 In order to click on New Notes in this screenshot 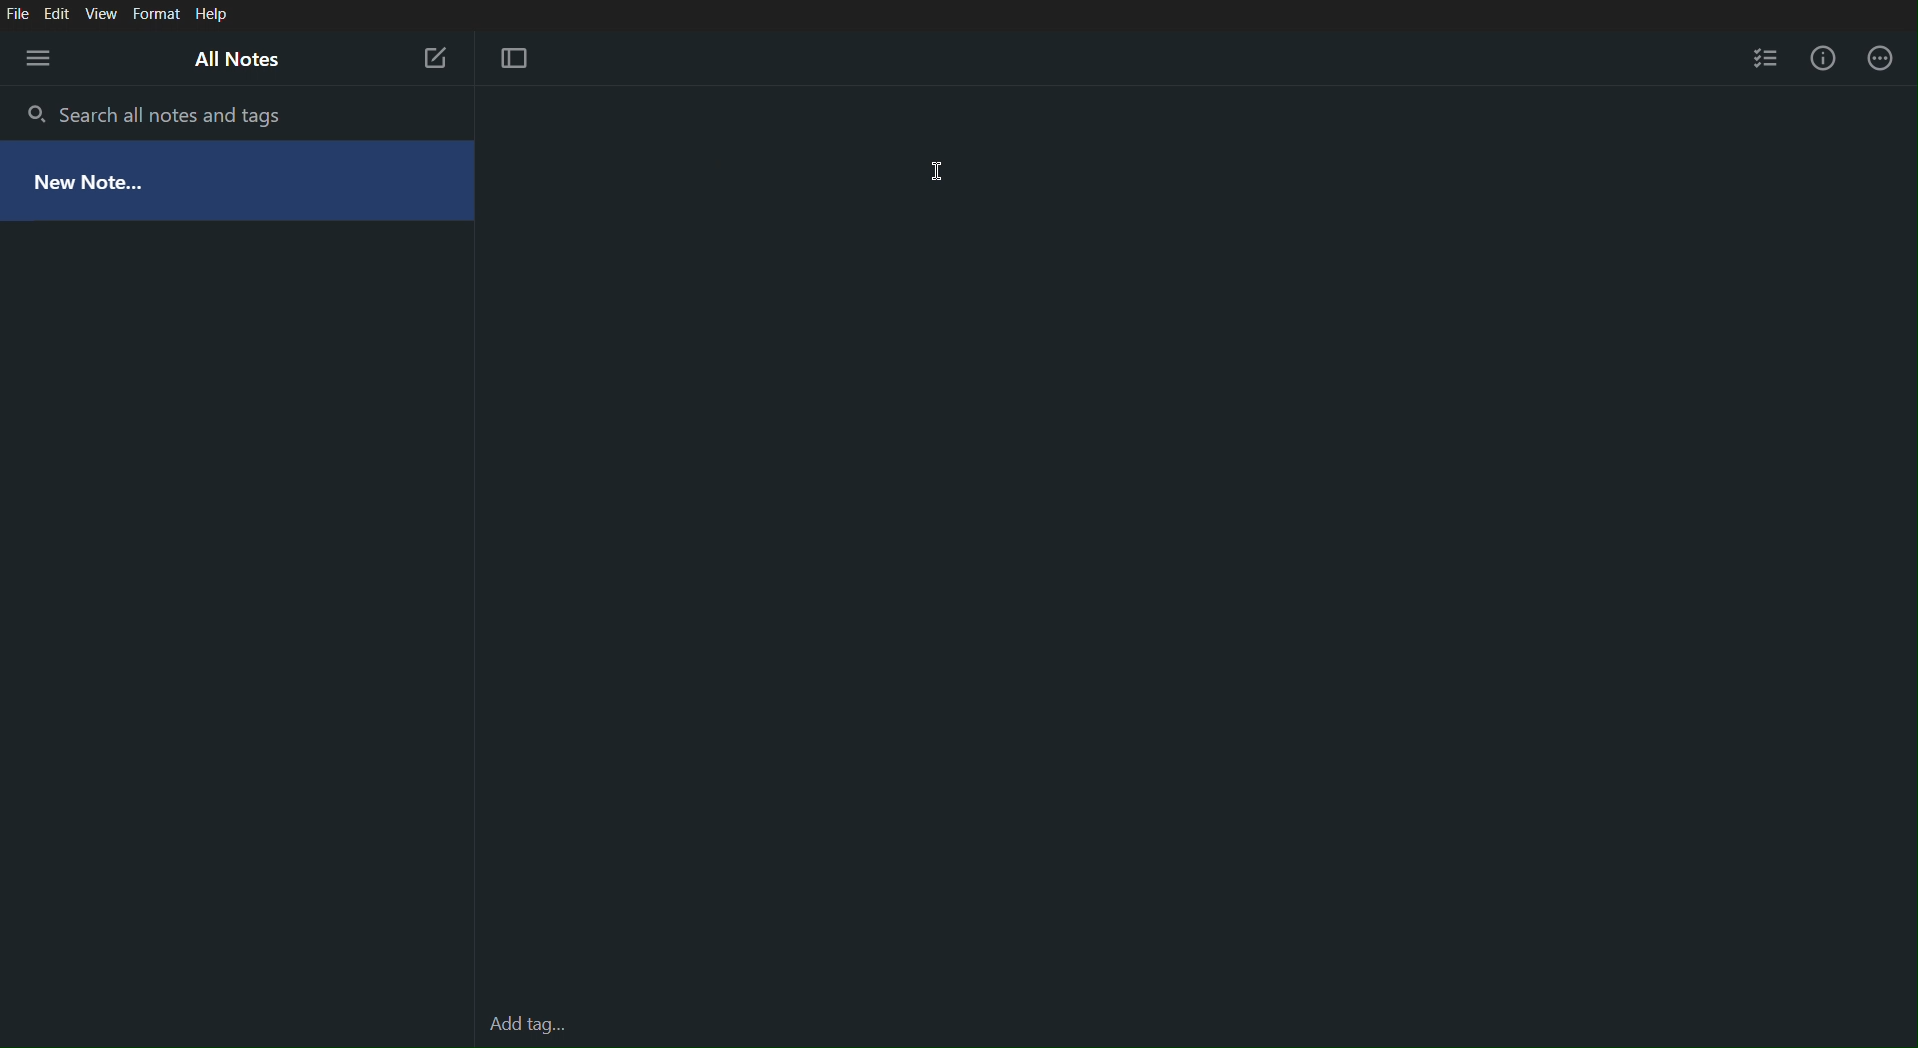, I will do `click(218, 179)`.